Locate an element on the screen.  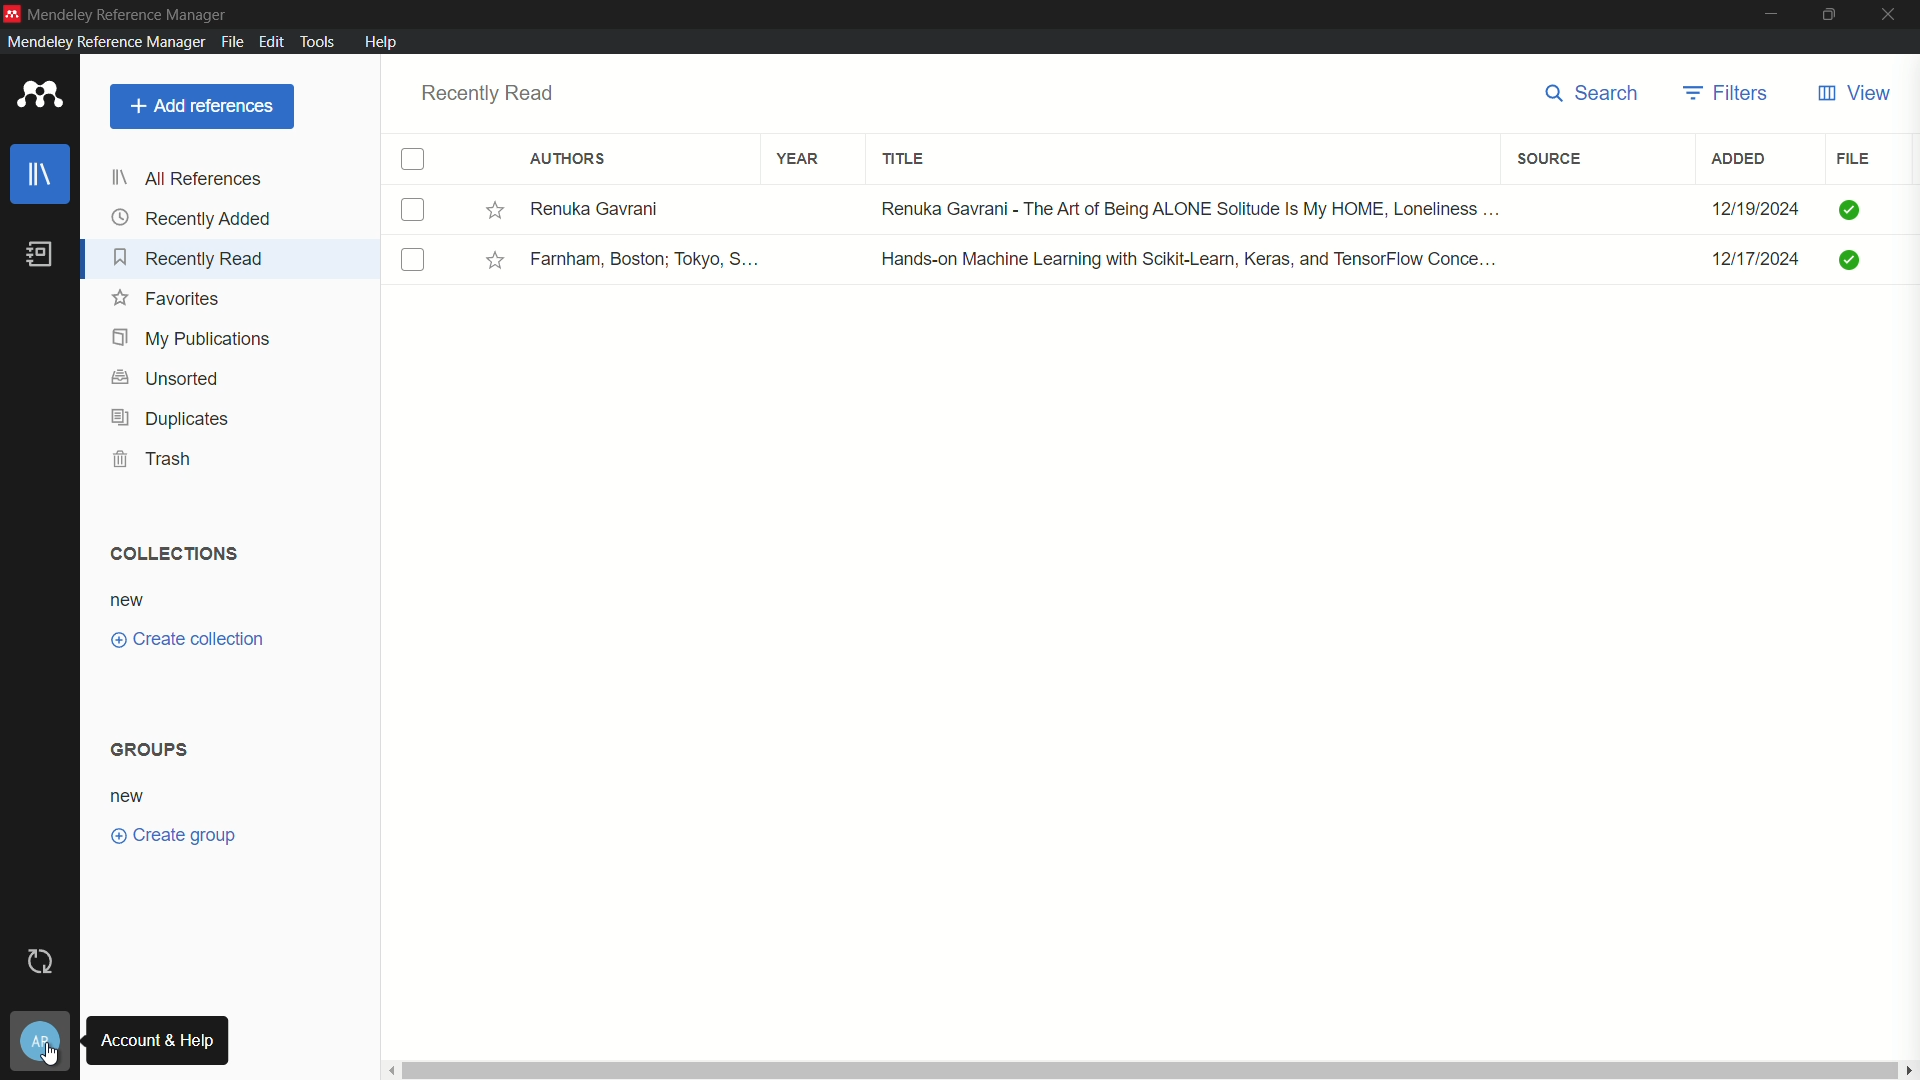
search is located at coordinates (1592, 97).